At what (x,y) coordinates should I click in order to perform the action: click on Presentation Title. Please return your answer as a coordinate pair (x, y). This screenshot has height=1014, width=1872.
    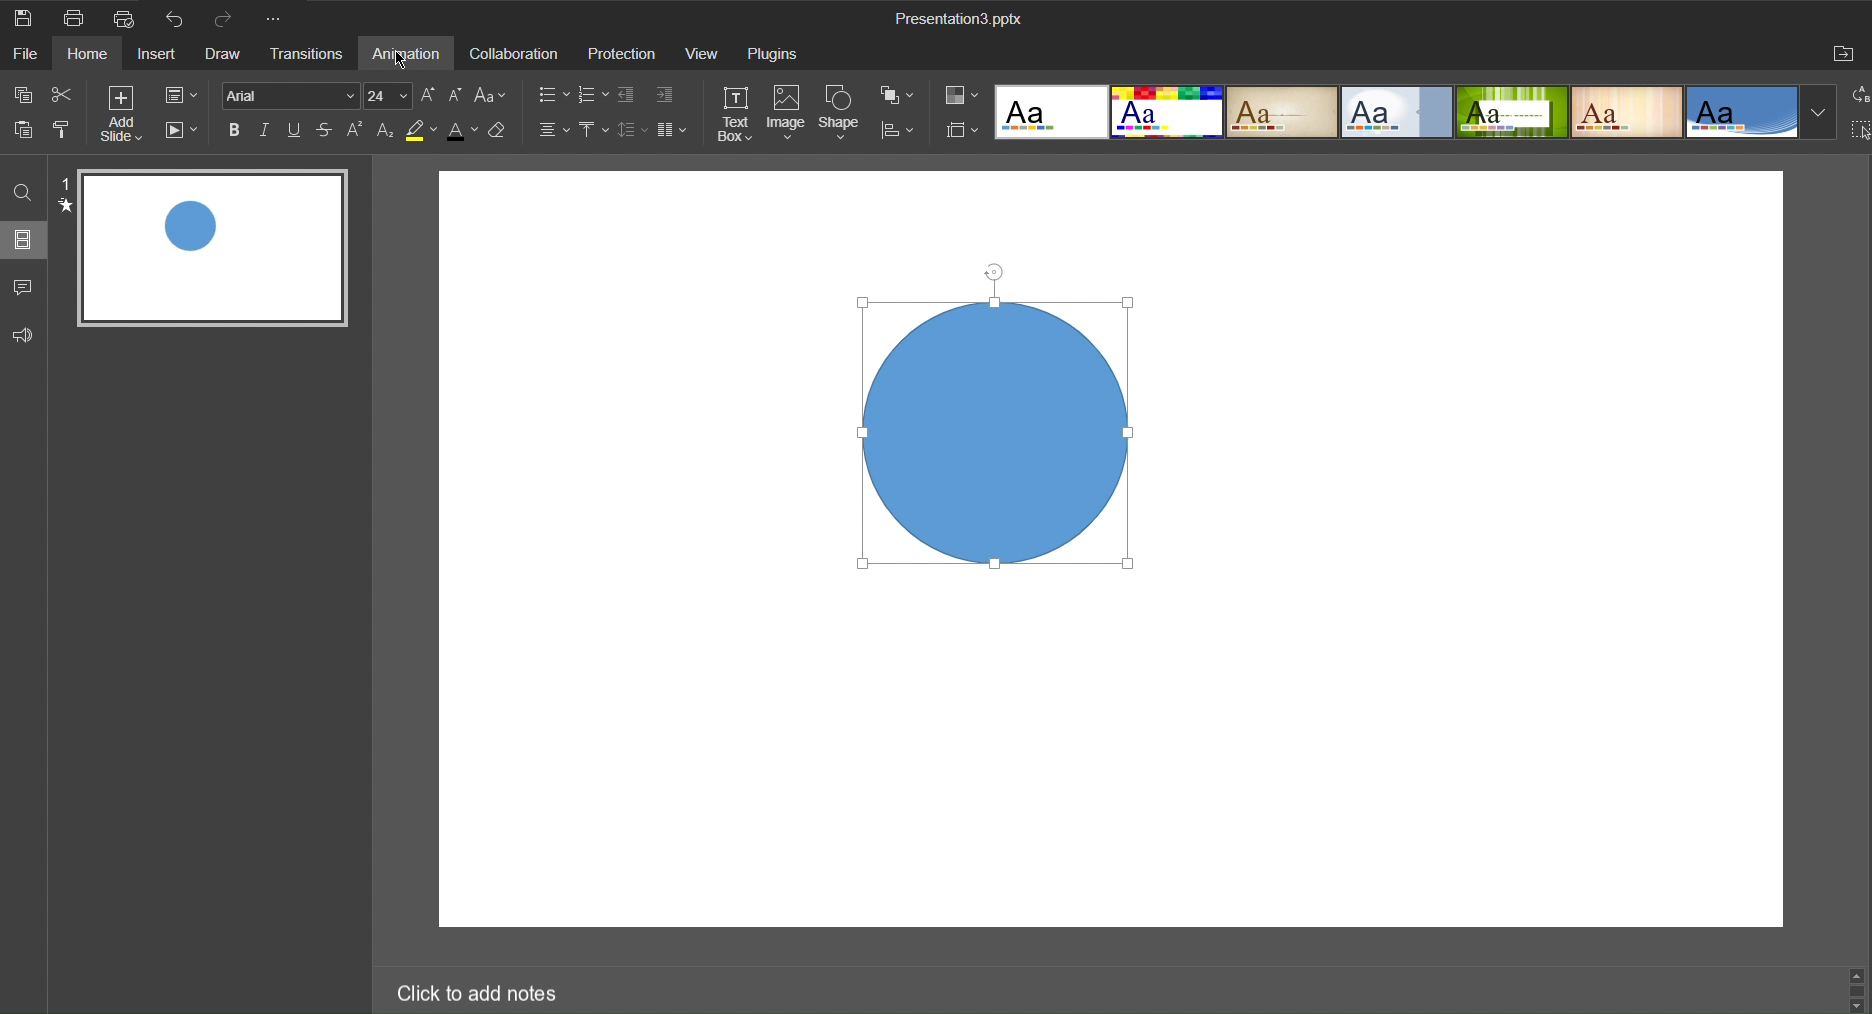
    Looking at the image, I should click on (969, 21).